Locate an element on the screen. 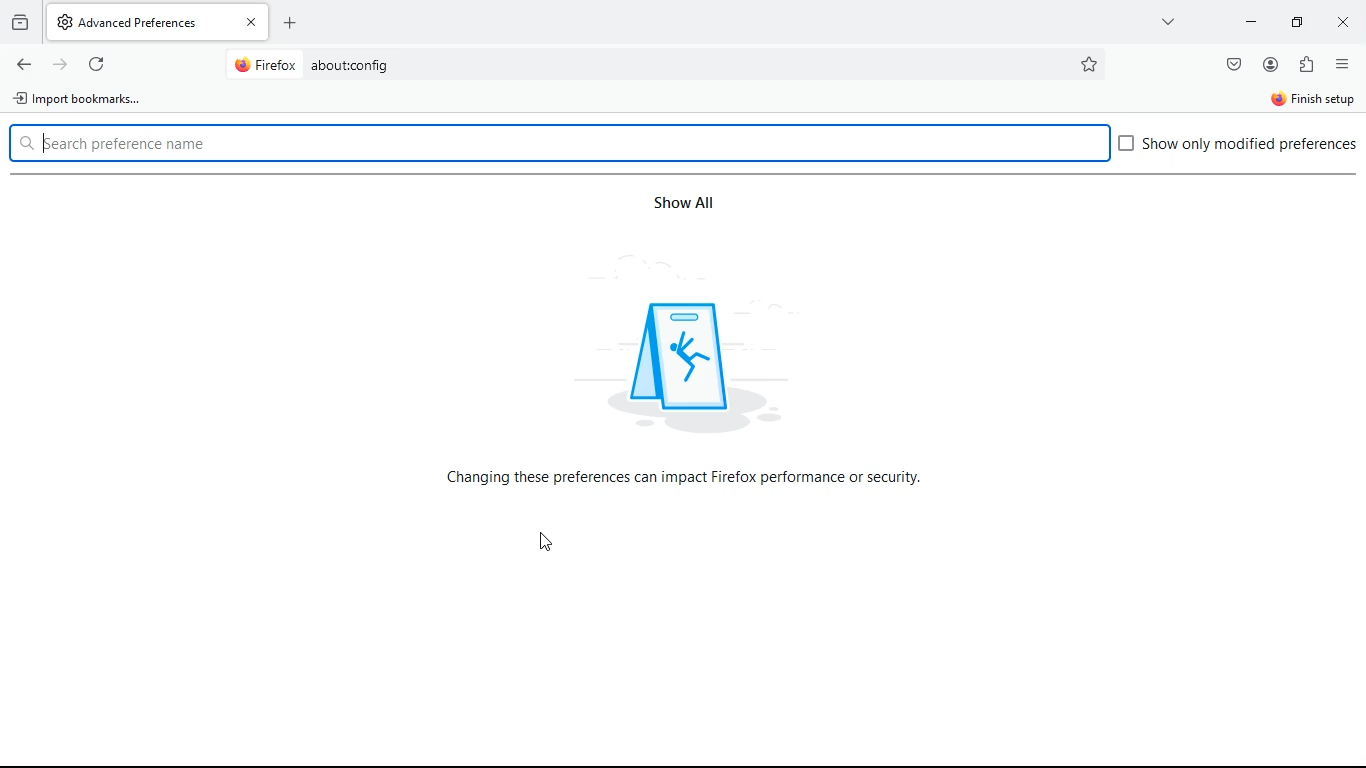 This screenshot has height=768, width=1366. Cursor is located at coordinates (549, 543).